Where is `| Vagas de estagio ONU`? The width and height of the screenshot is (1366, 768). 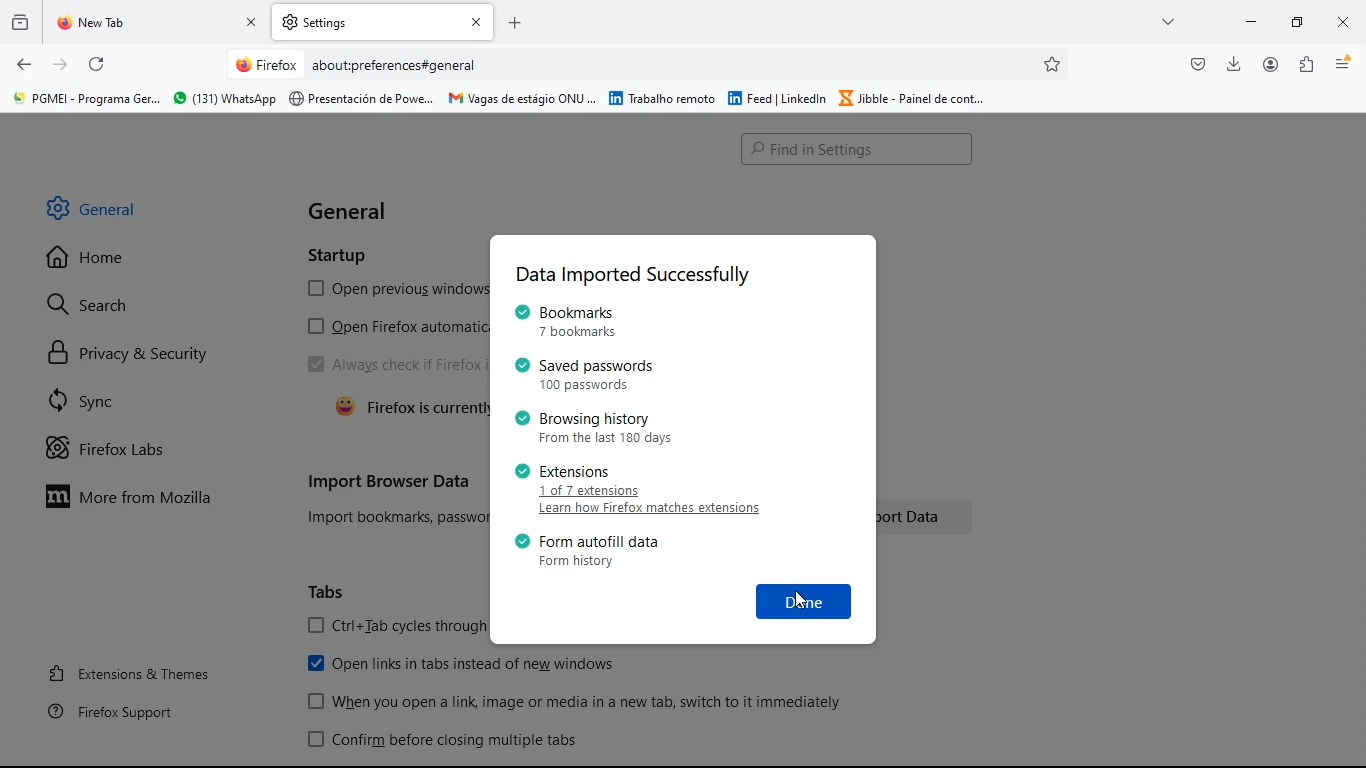
| Vagas de estagio ONU is located at coordinates (521, 97).